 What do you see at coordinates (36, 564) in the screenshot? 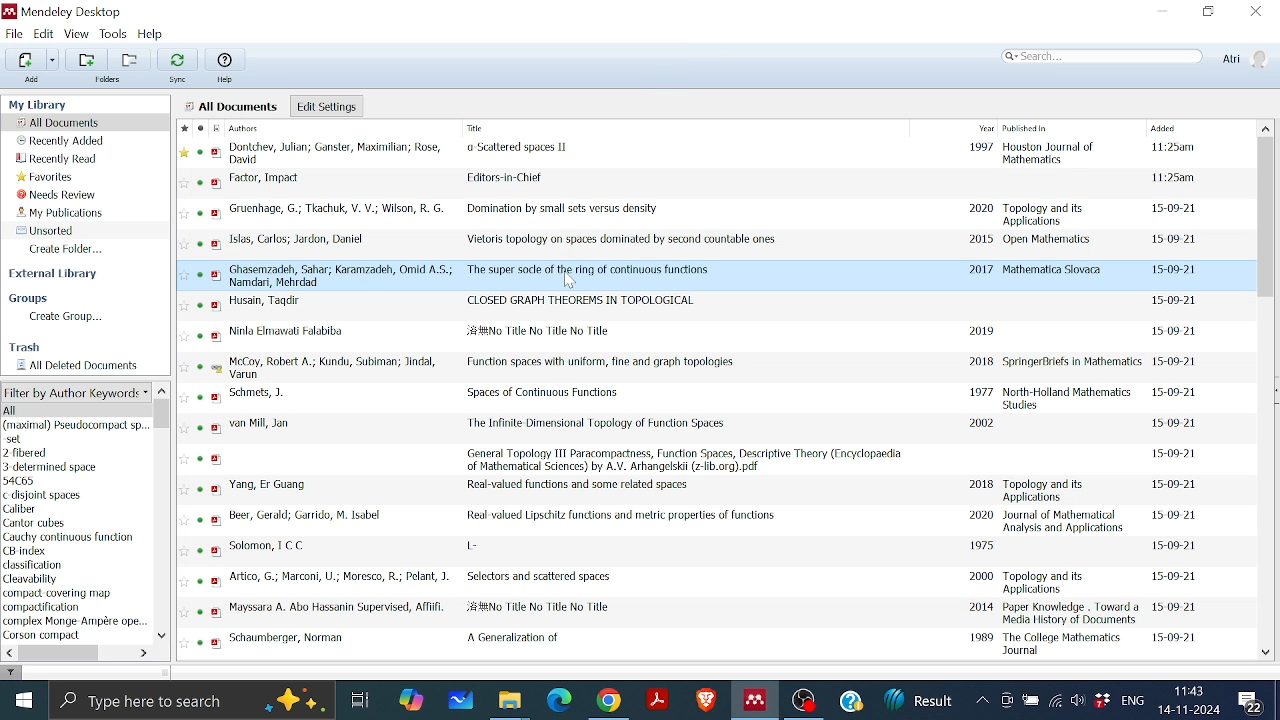
I see `classification` at bounding box center [36, 564].